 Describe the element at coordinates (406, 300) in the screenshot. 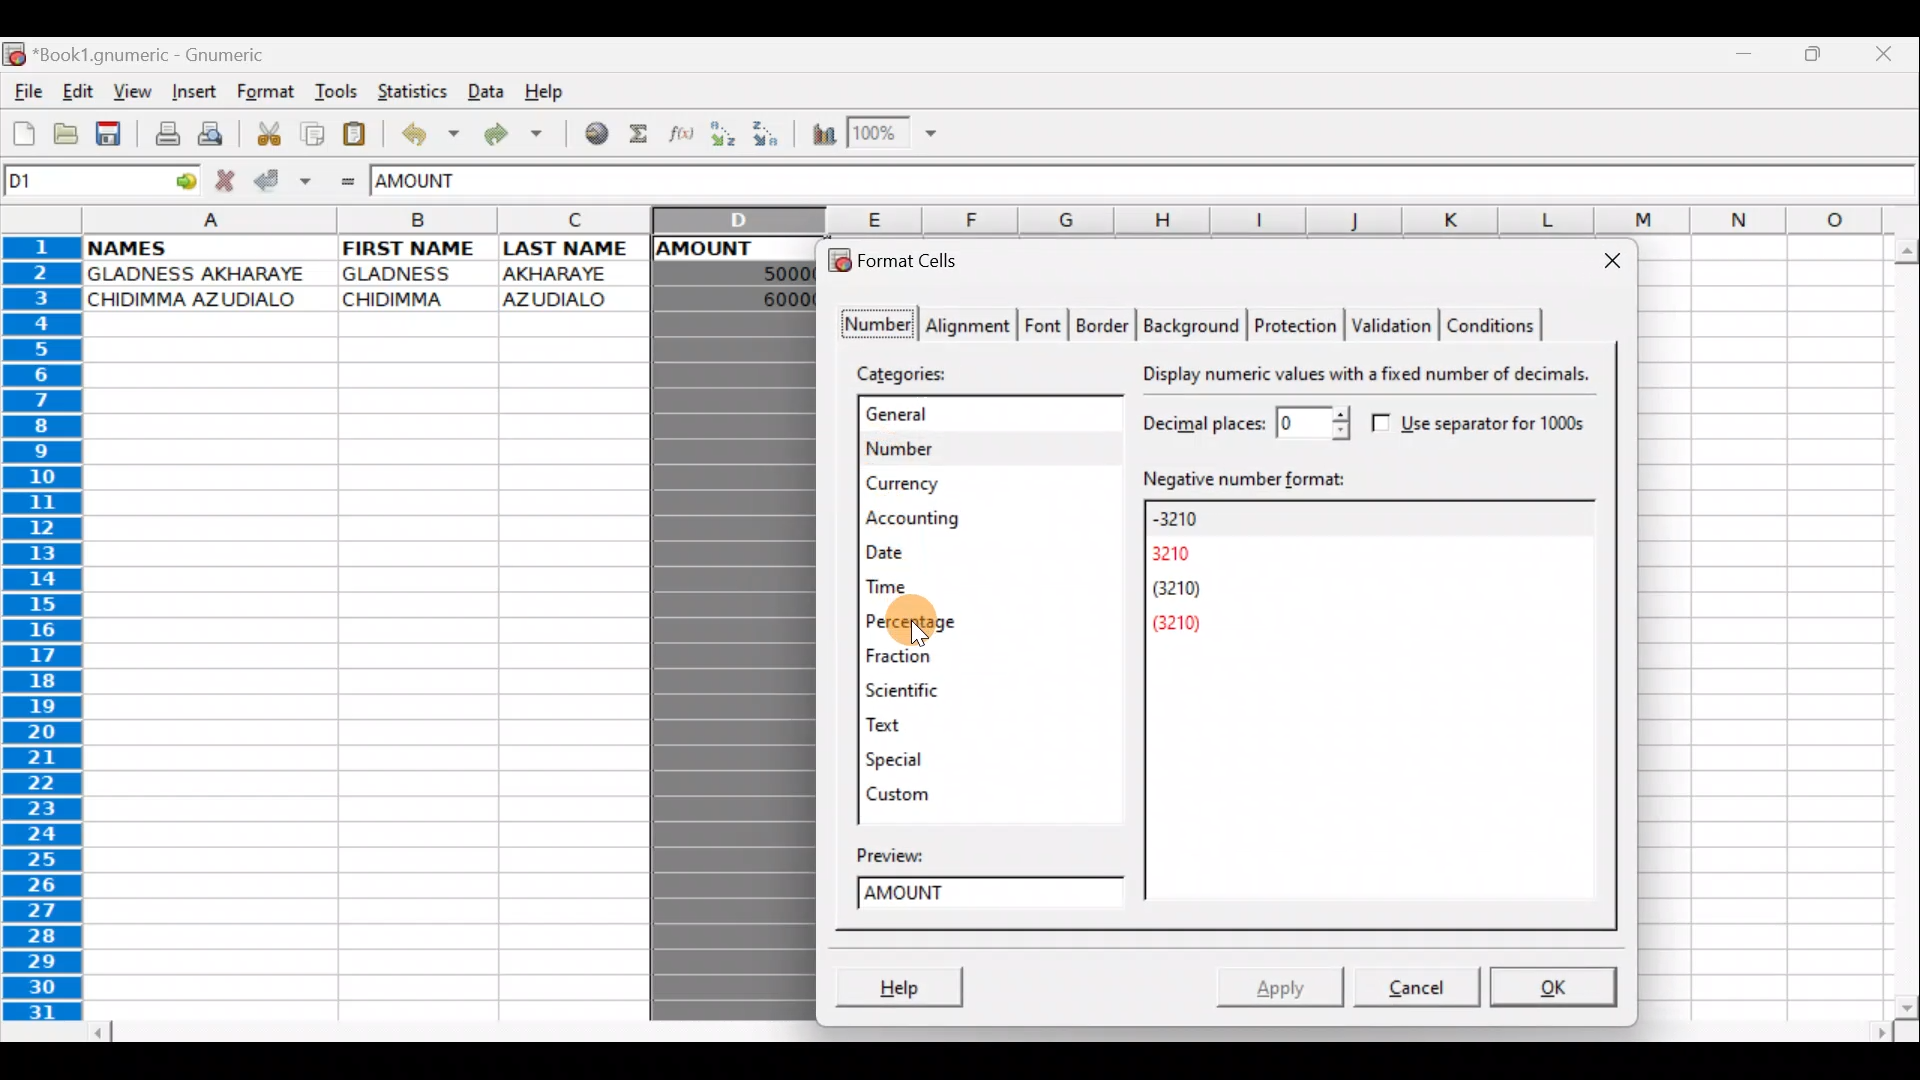

I see `CHIDIMMA` at that location.